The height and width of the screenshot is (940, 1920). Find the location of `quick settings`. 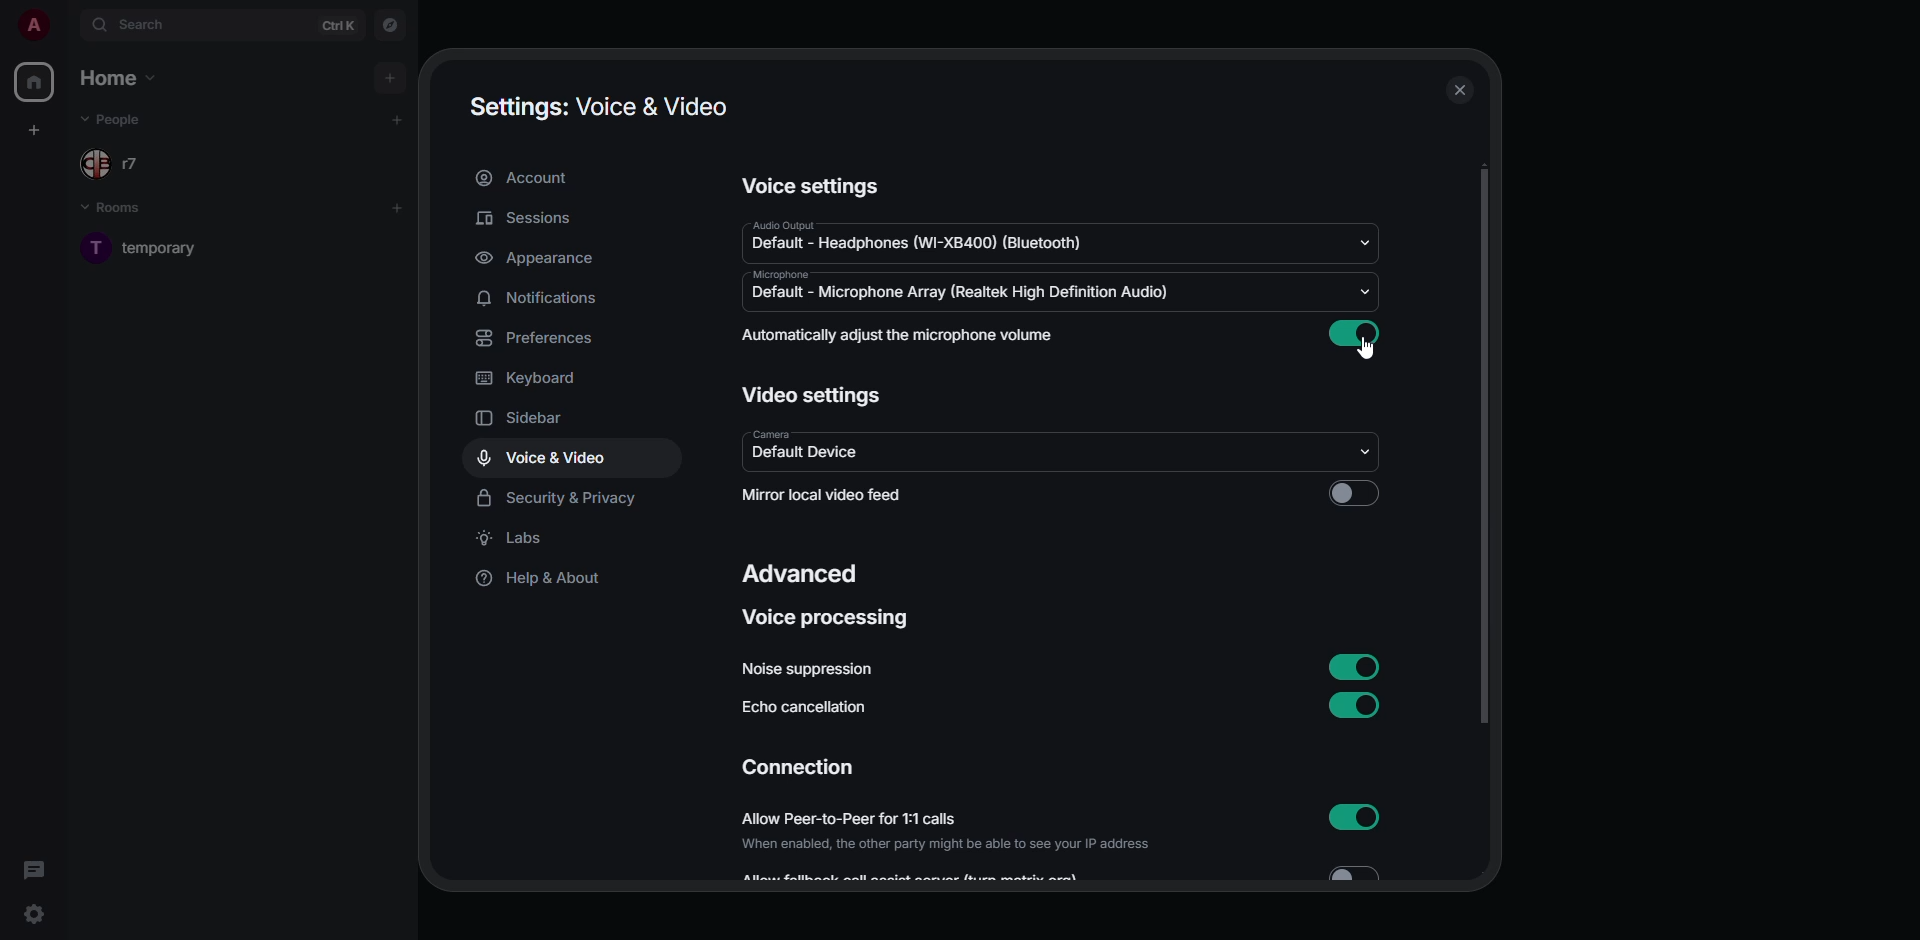

quick settings is located at coordinates (32, 912).